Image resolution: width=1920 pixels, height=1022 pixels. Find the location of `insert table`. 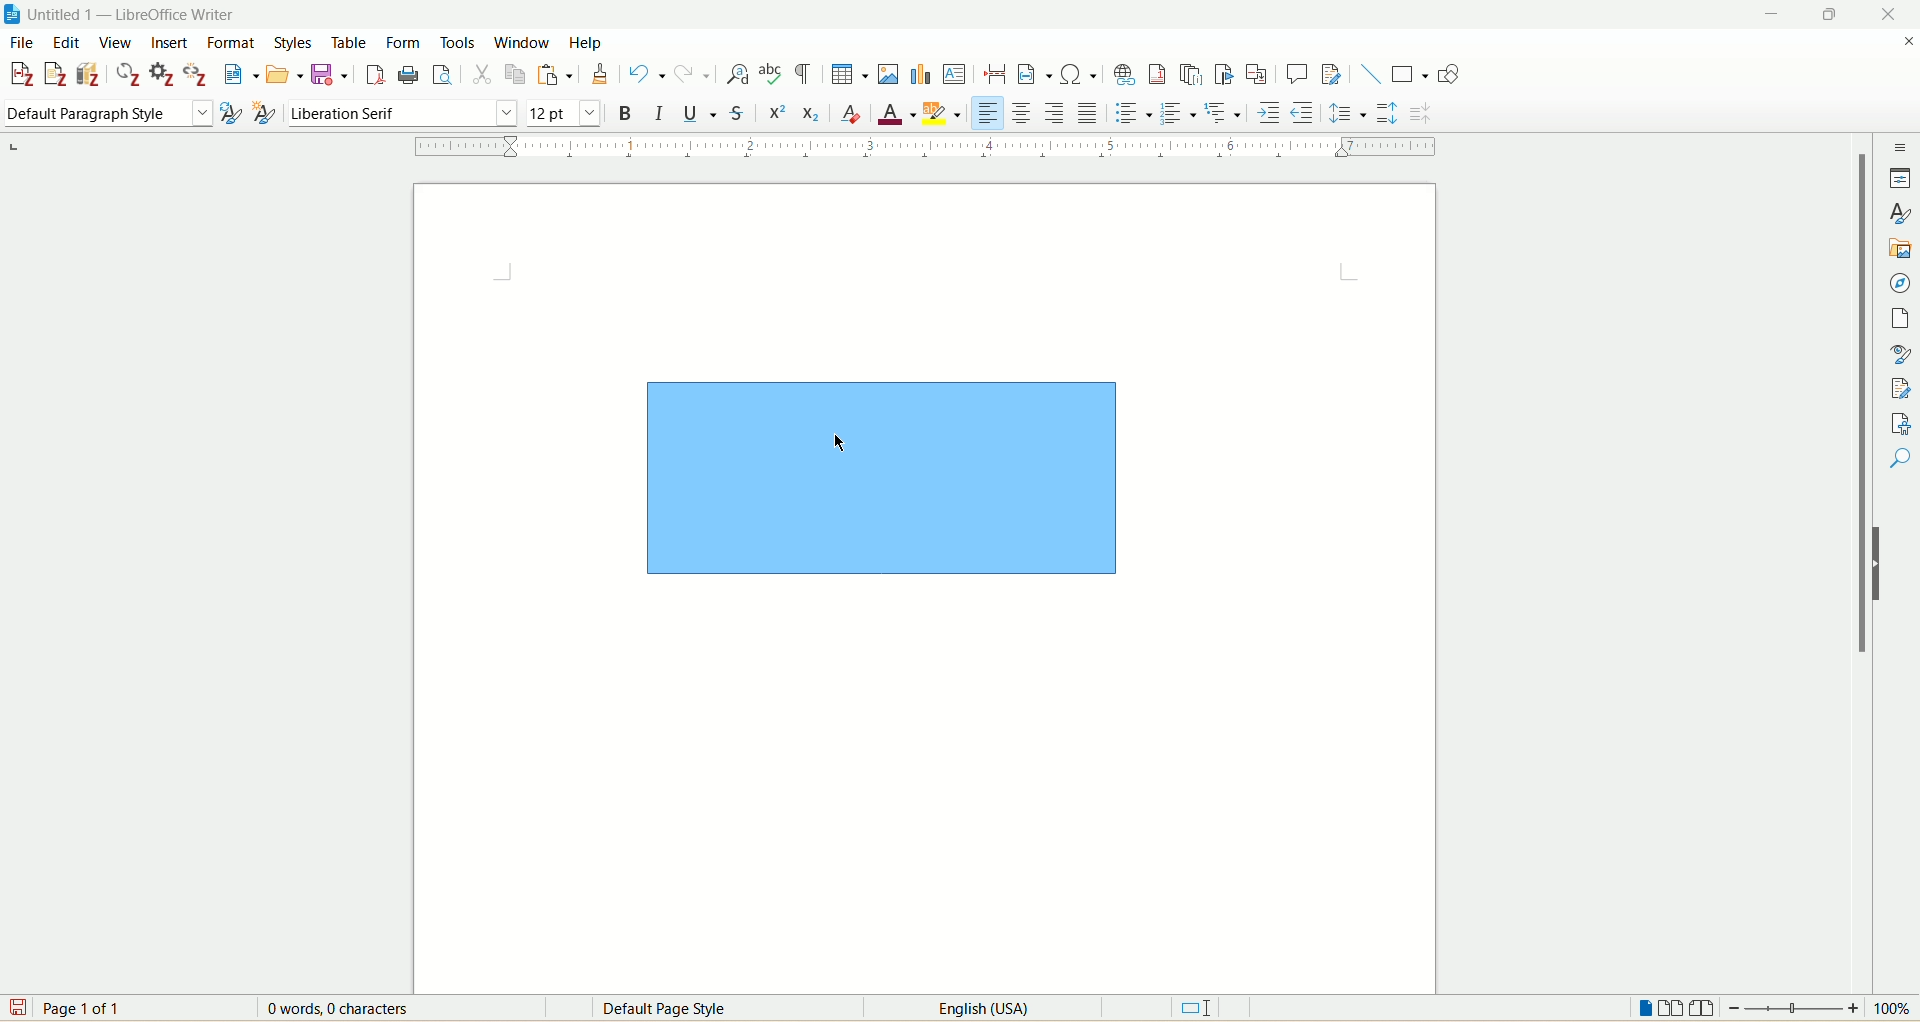

insert table is located at coordinates (851, 77).